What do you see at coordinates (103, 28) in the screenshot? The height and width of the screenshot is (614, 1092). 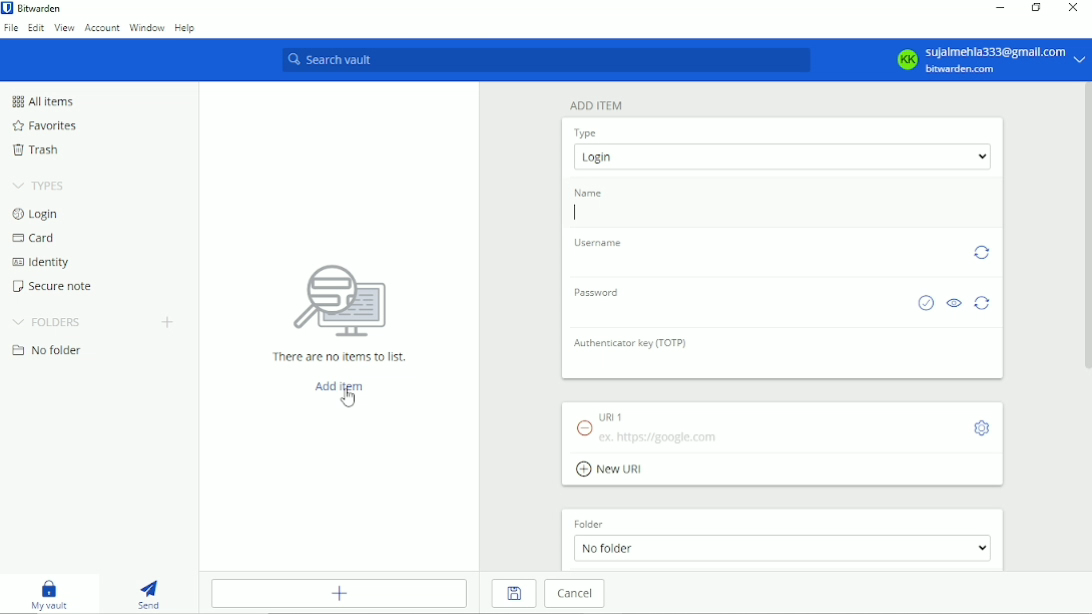 I see `Account` at bounding box center [103, 28].